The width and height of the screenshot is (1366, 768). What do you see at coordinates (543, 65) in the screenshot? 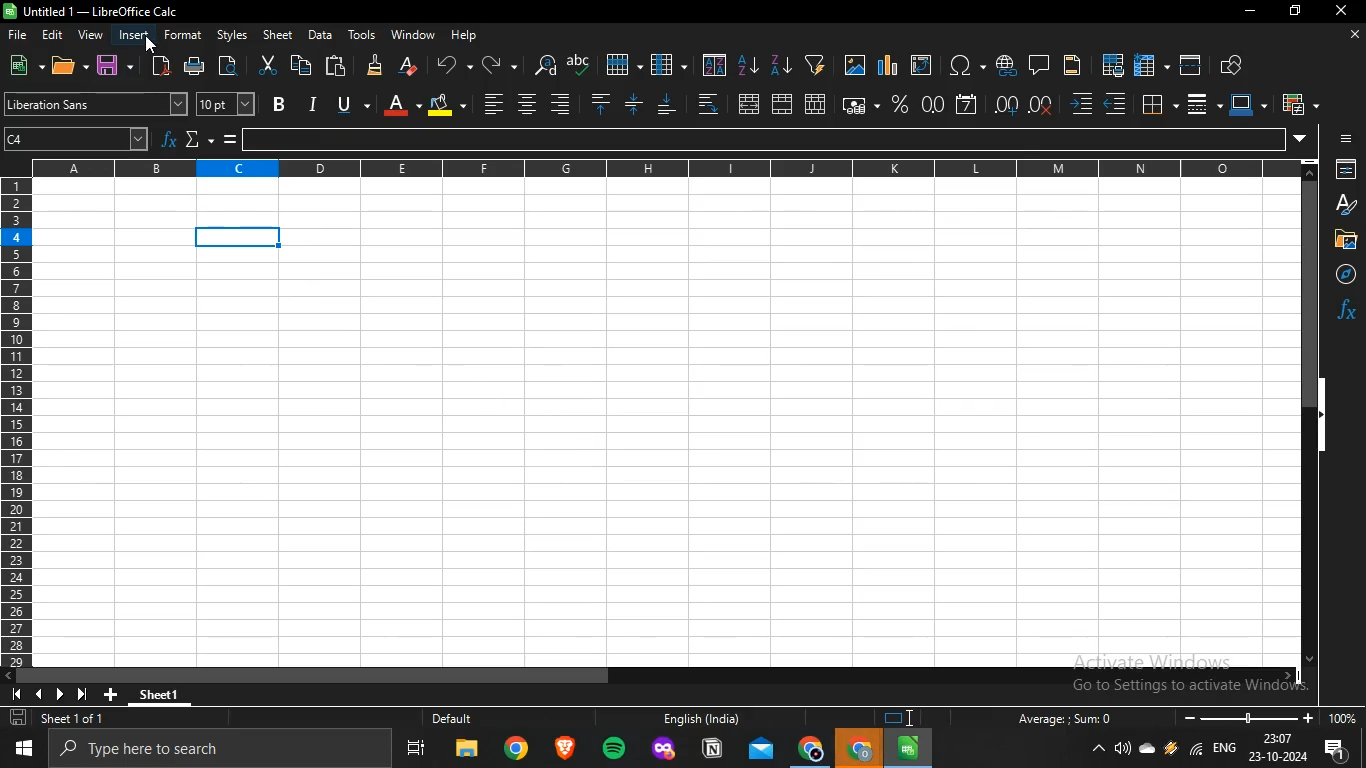
I see `find and replace` at bounding box center [543, 65].